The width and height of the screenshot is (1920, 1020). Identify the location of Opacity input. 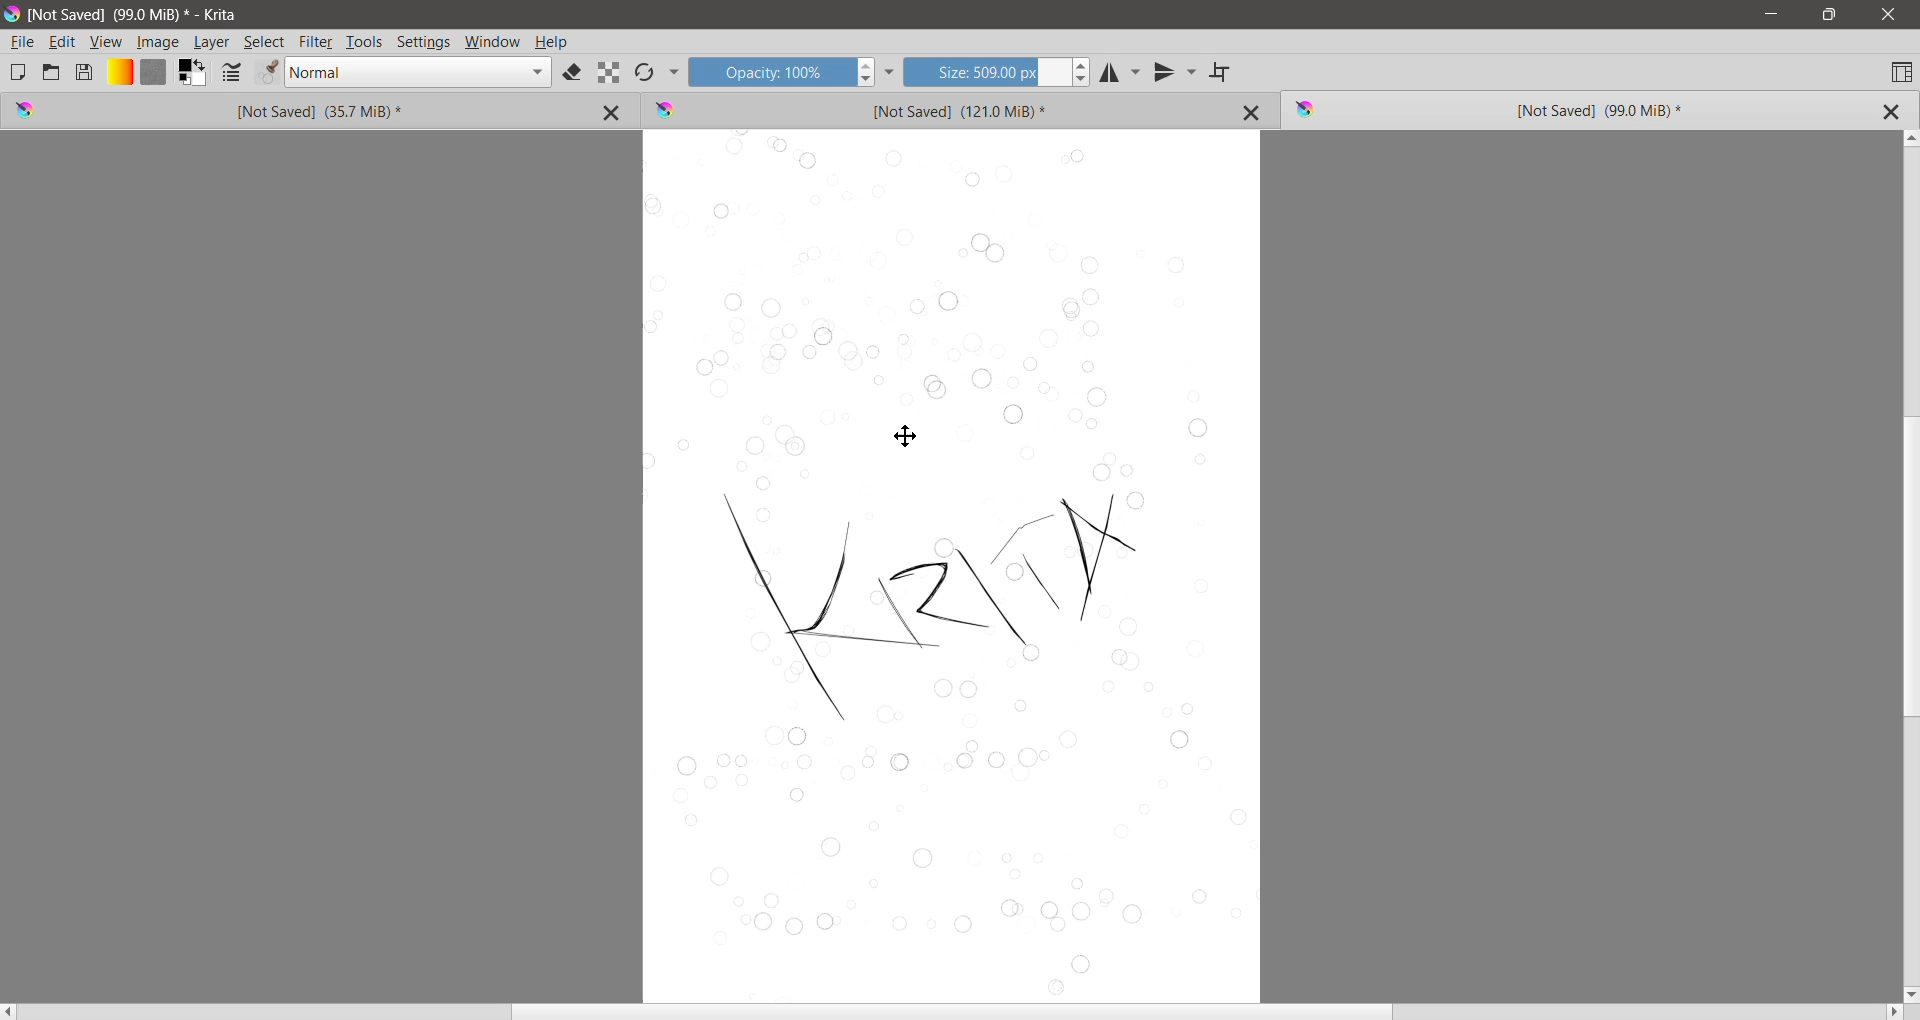
(769, 71).